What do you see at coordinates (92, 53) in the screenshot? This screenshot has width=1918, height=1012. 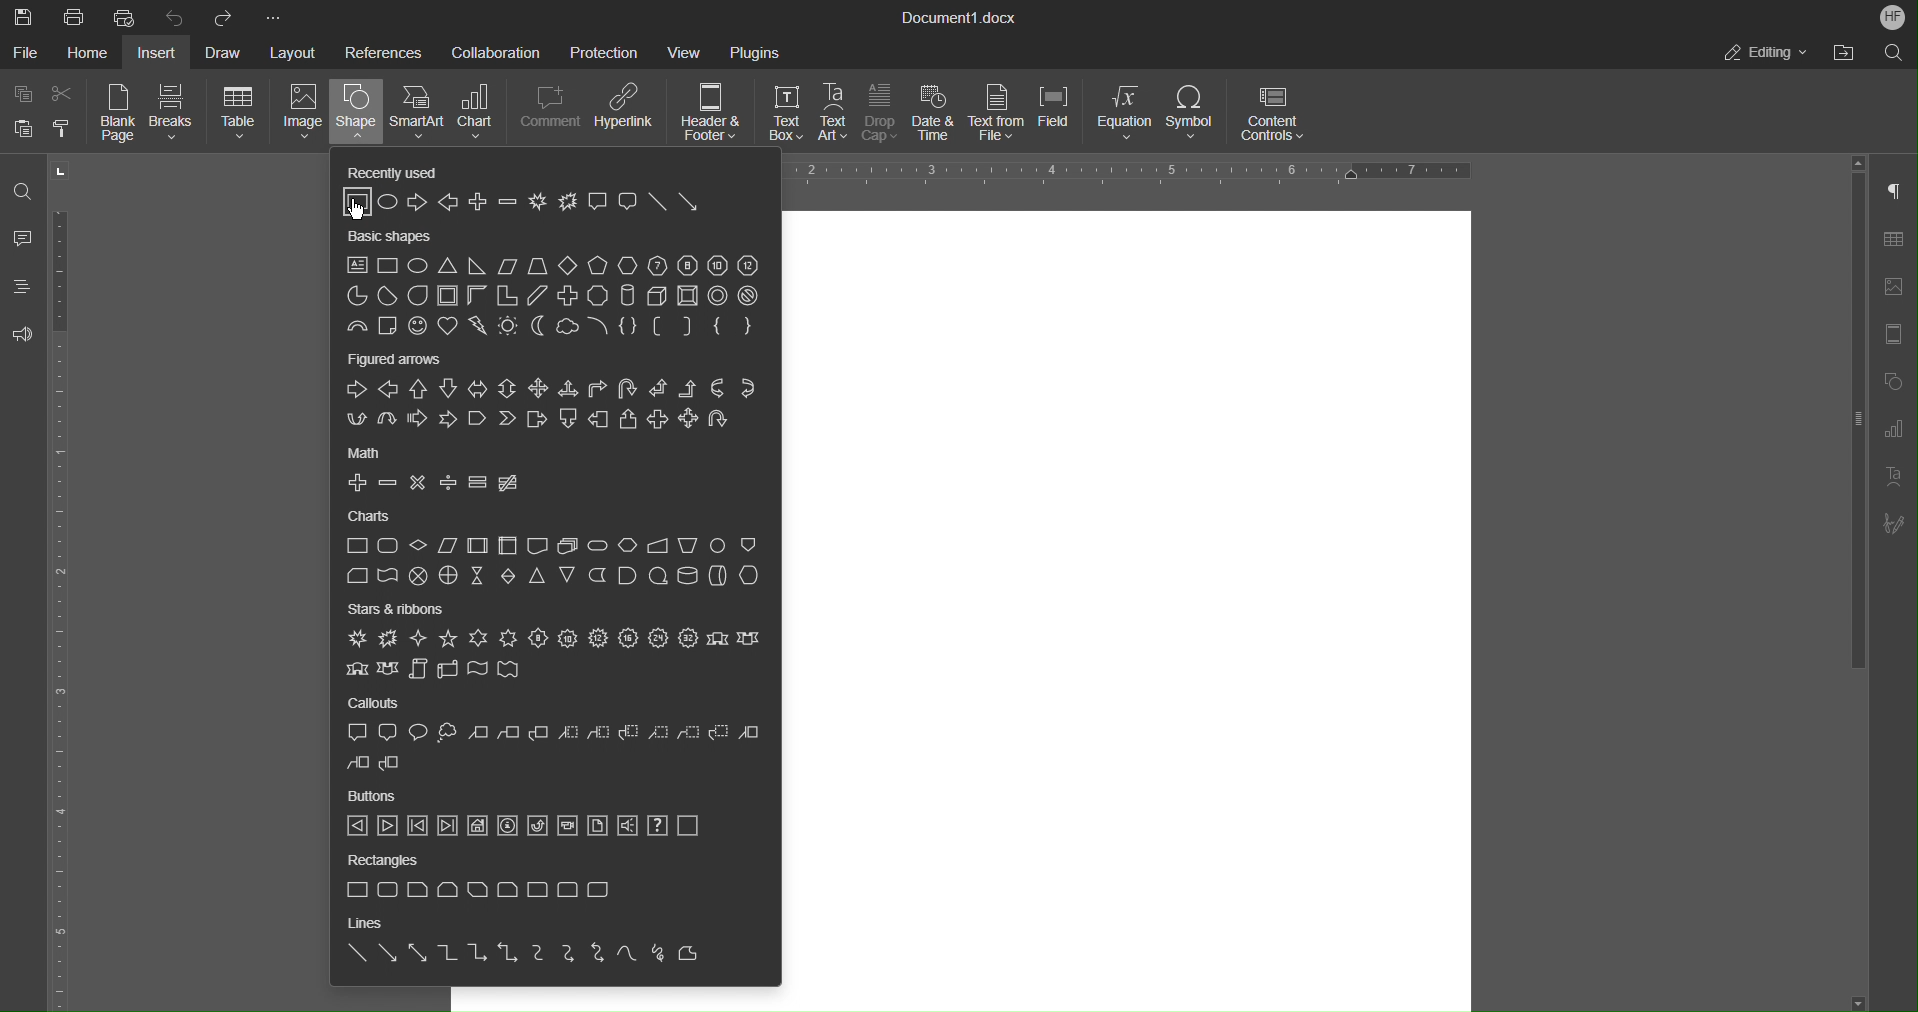 I see `Home` at bounding box center [92, 53].